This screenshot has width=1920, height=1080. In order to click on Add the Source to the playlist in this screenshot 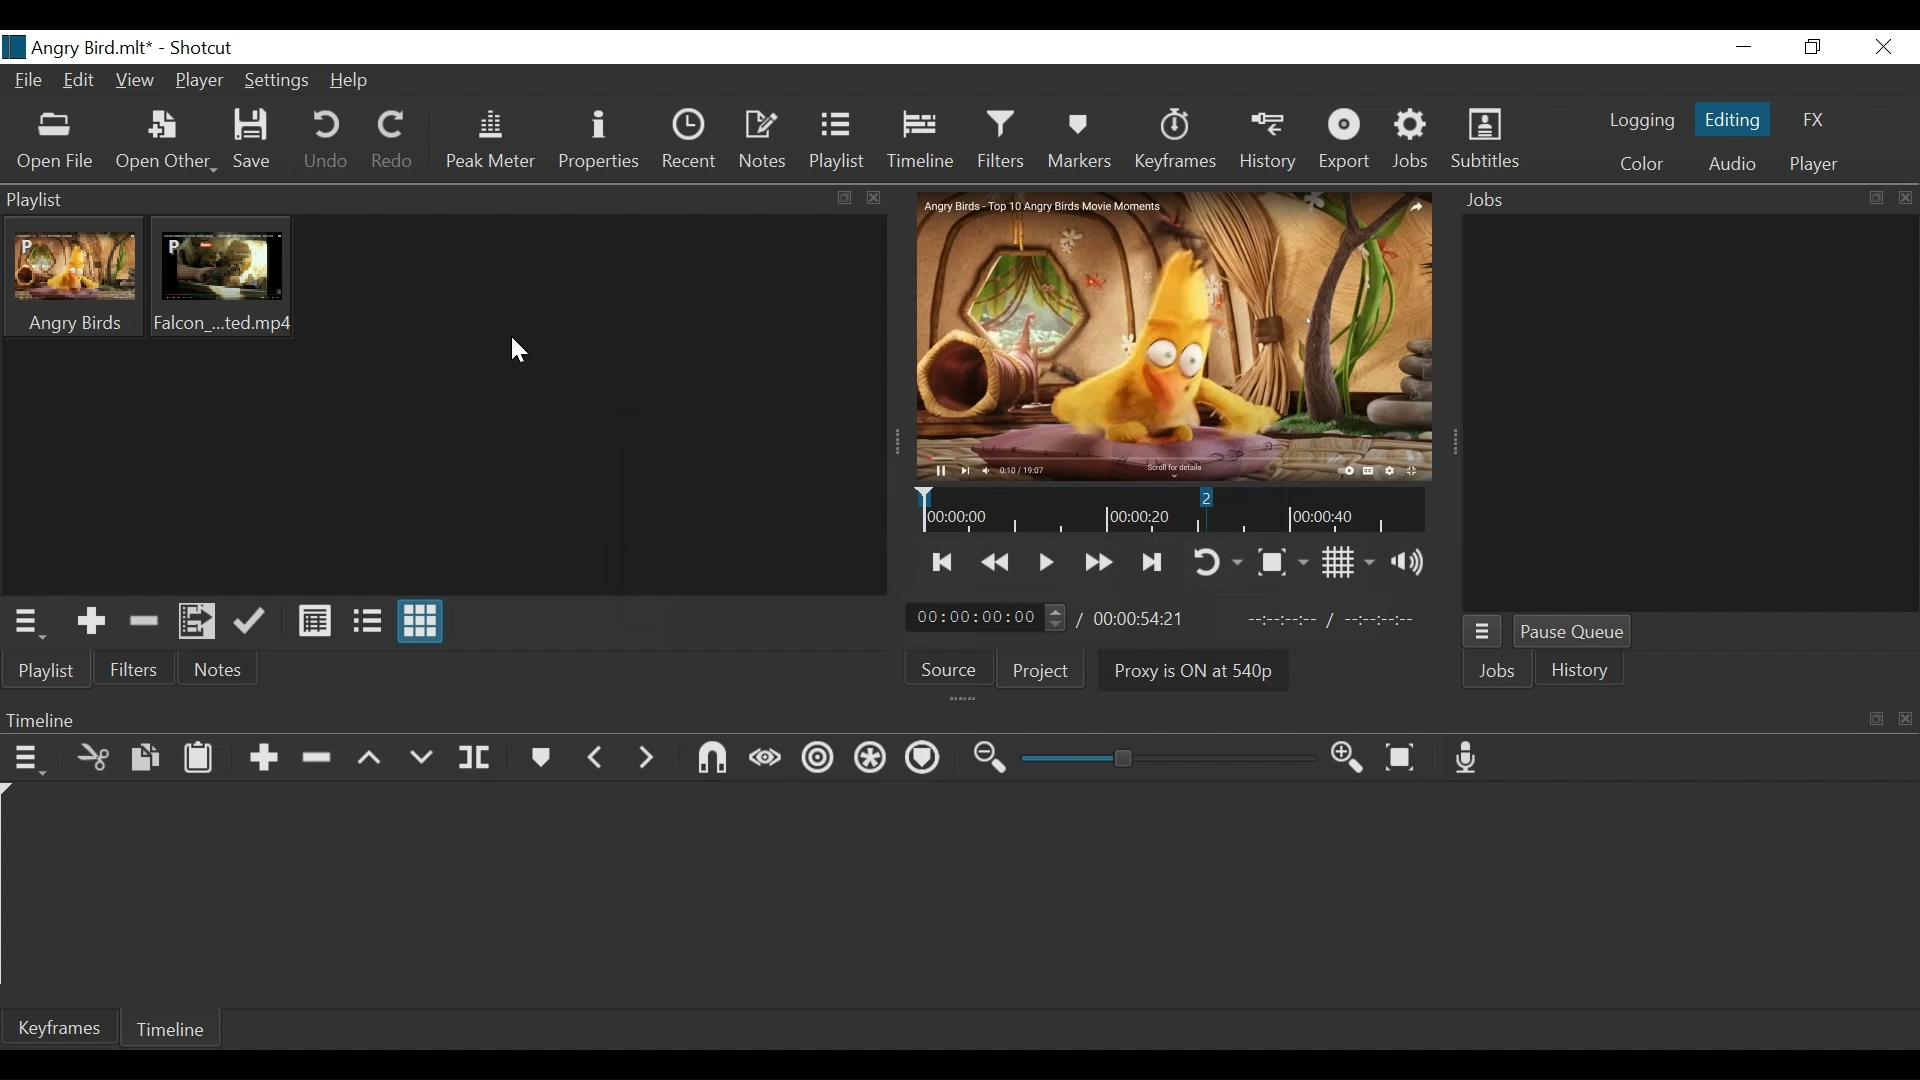, I will do `click(89, 621)`.